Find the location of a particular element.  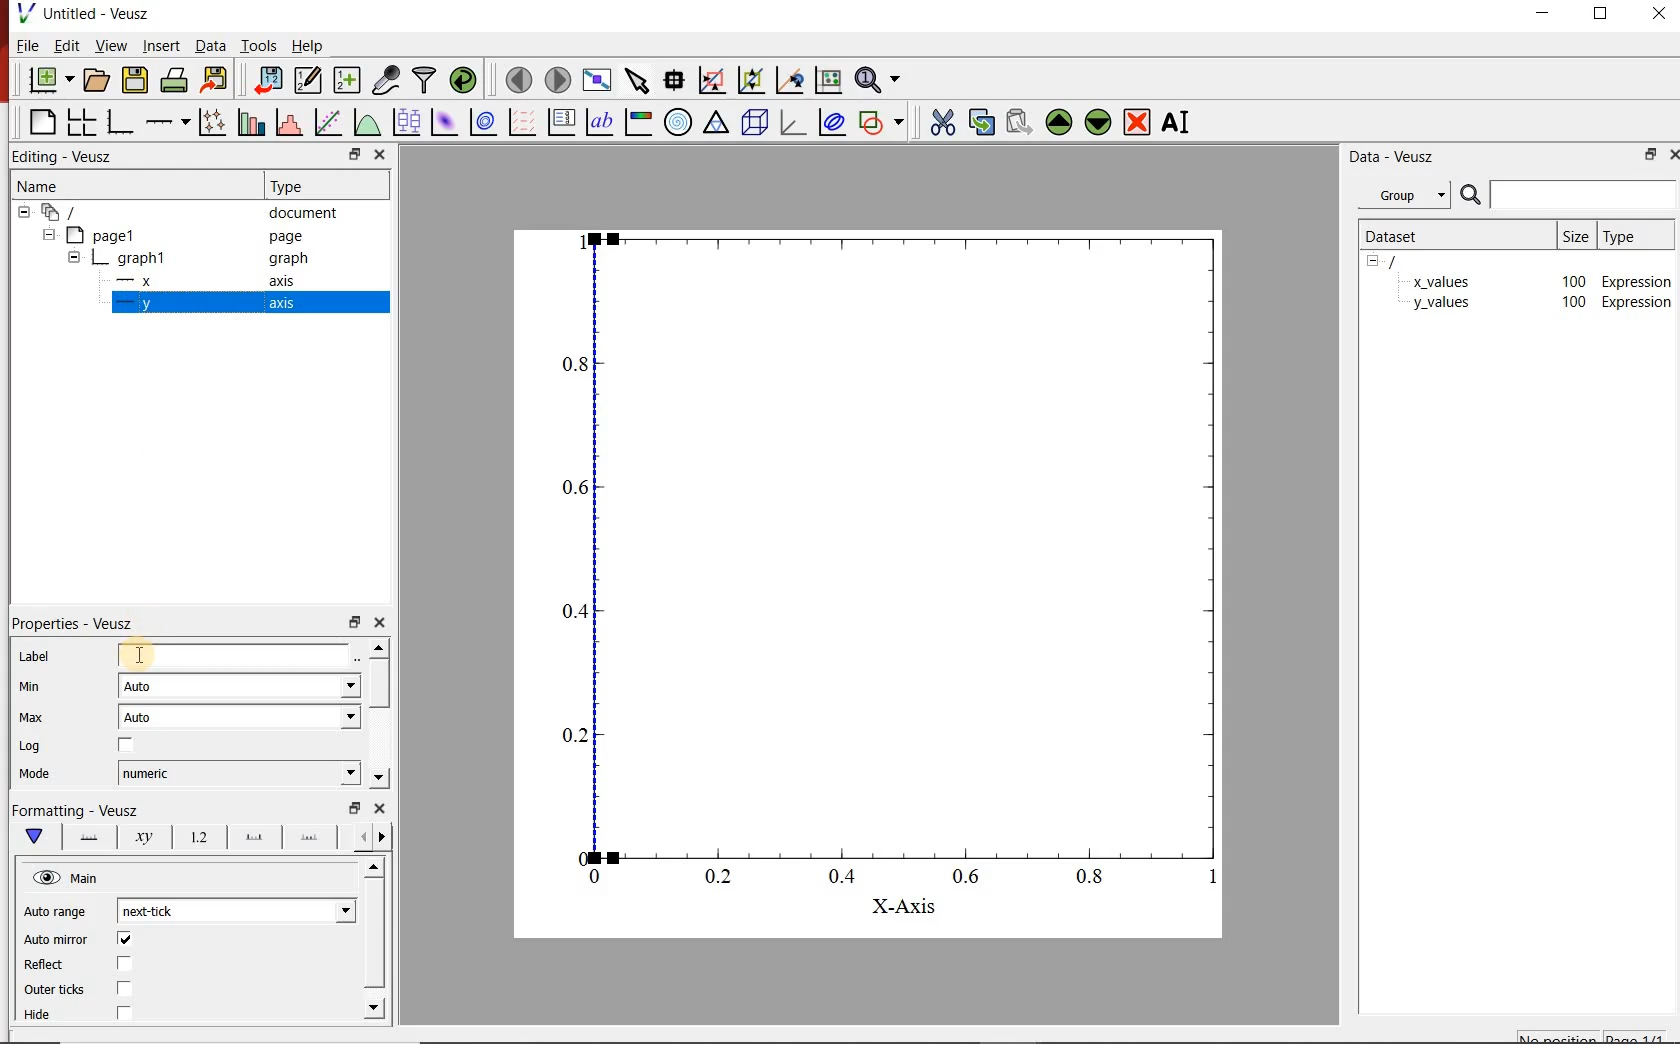

plot 2d dataset as contours is located at coordinates (485, 122).